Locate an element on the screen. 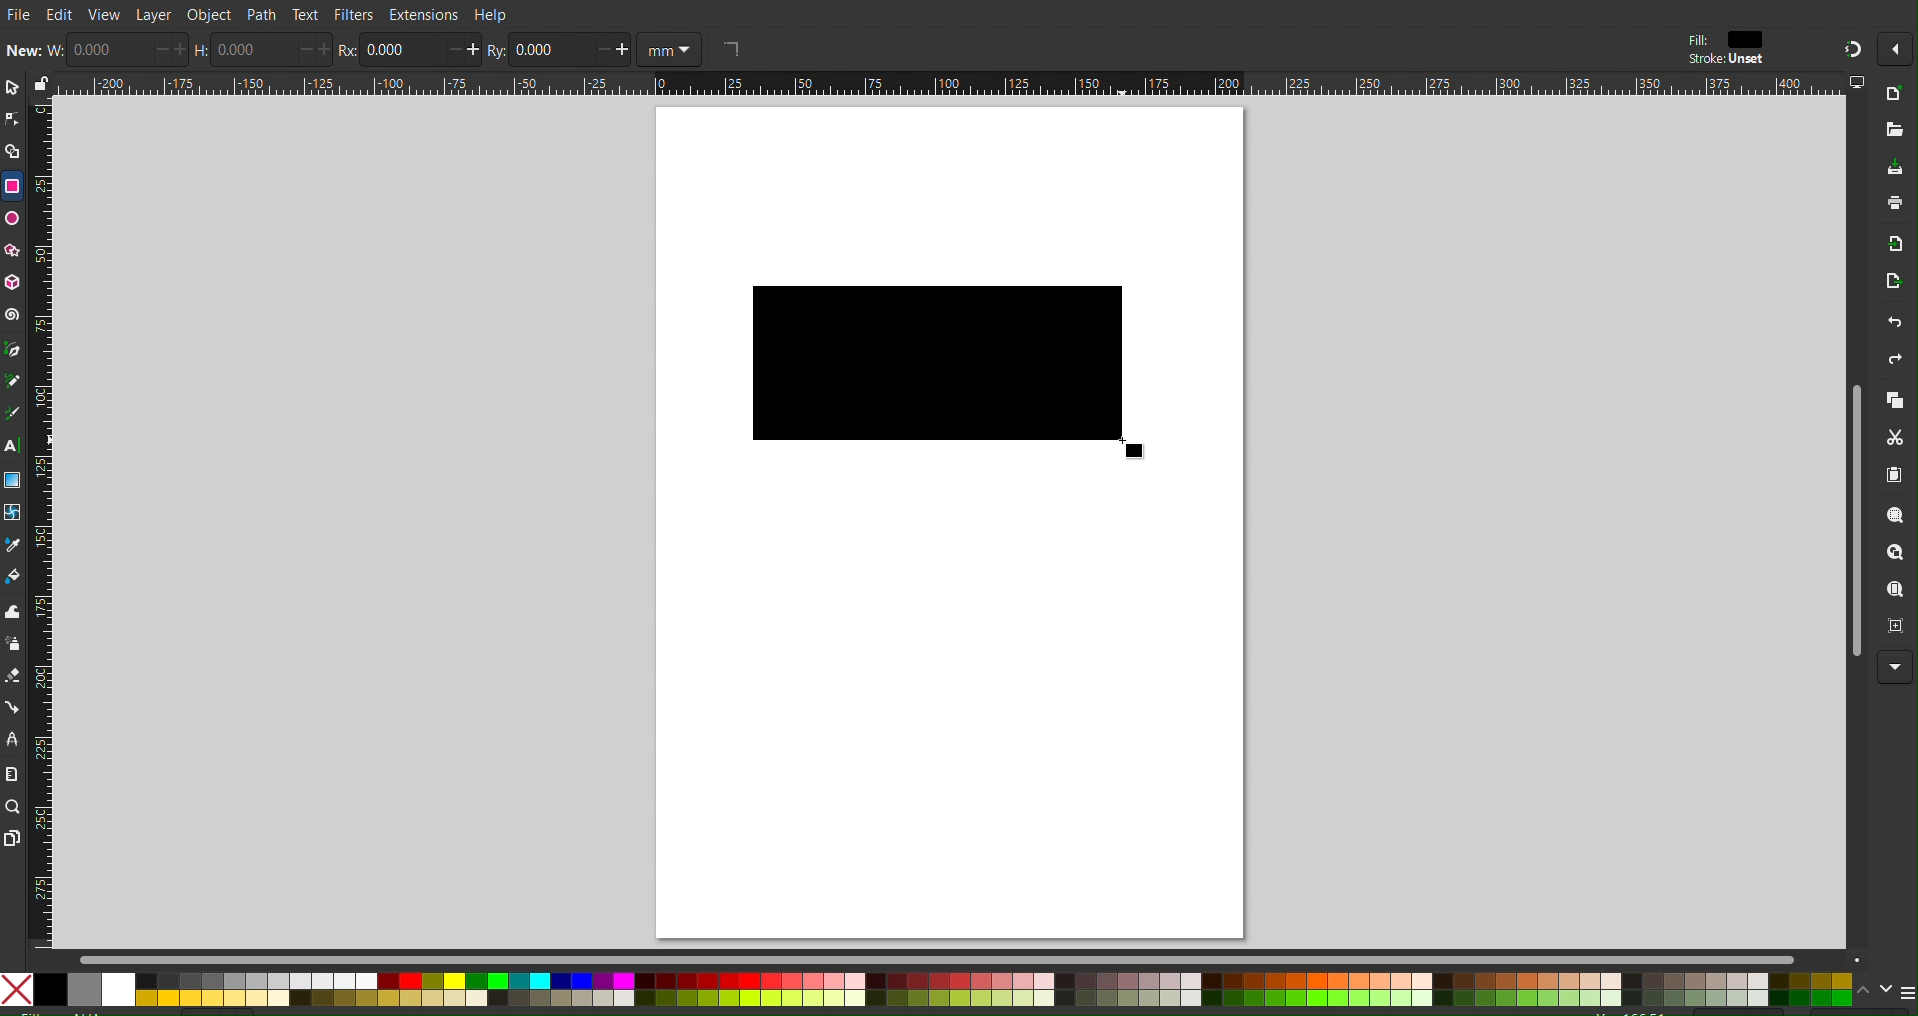 The image size is (1918, 1016). Mesh tool is located at coordinates (13, 512).